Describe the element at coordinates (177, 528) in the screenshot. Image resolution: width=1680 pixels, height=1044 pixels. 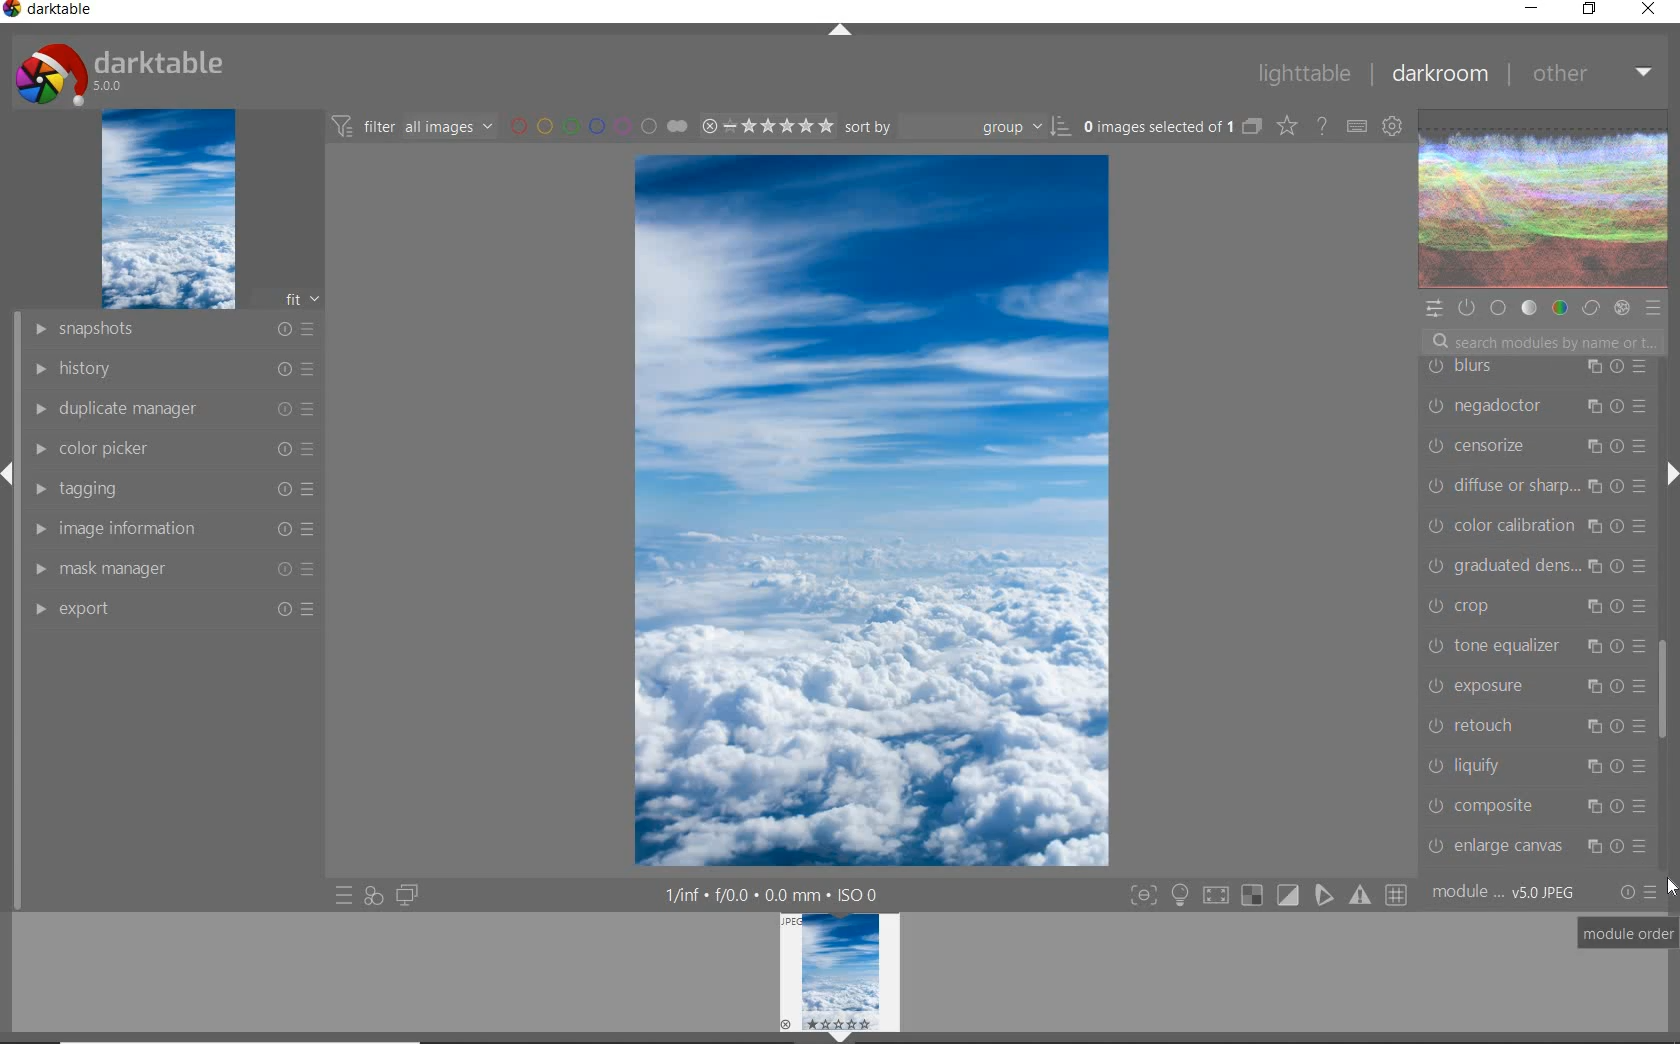
I see `IMAGE INFORMATION` at that location.